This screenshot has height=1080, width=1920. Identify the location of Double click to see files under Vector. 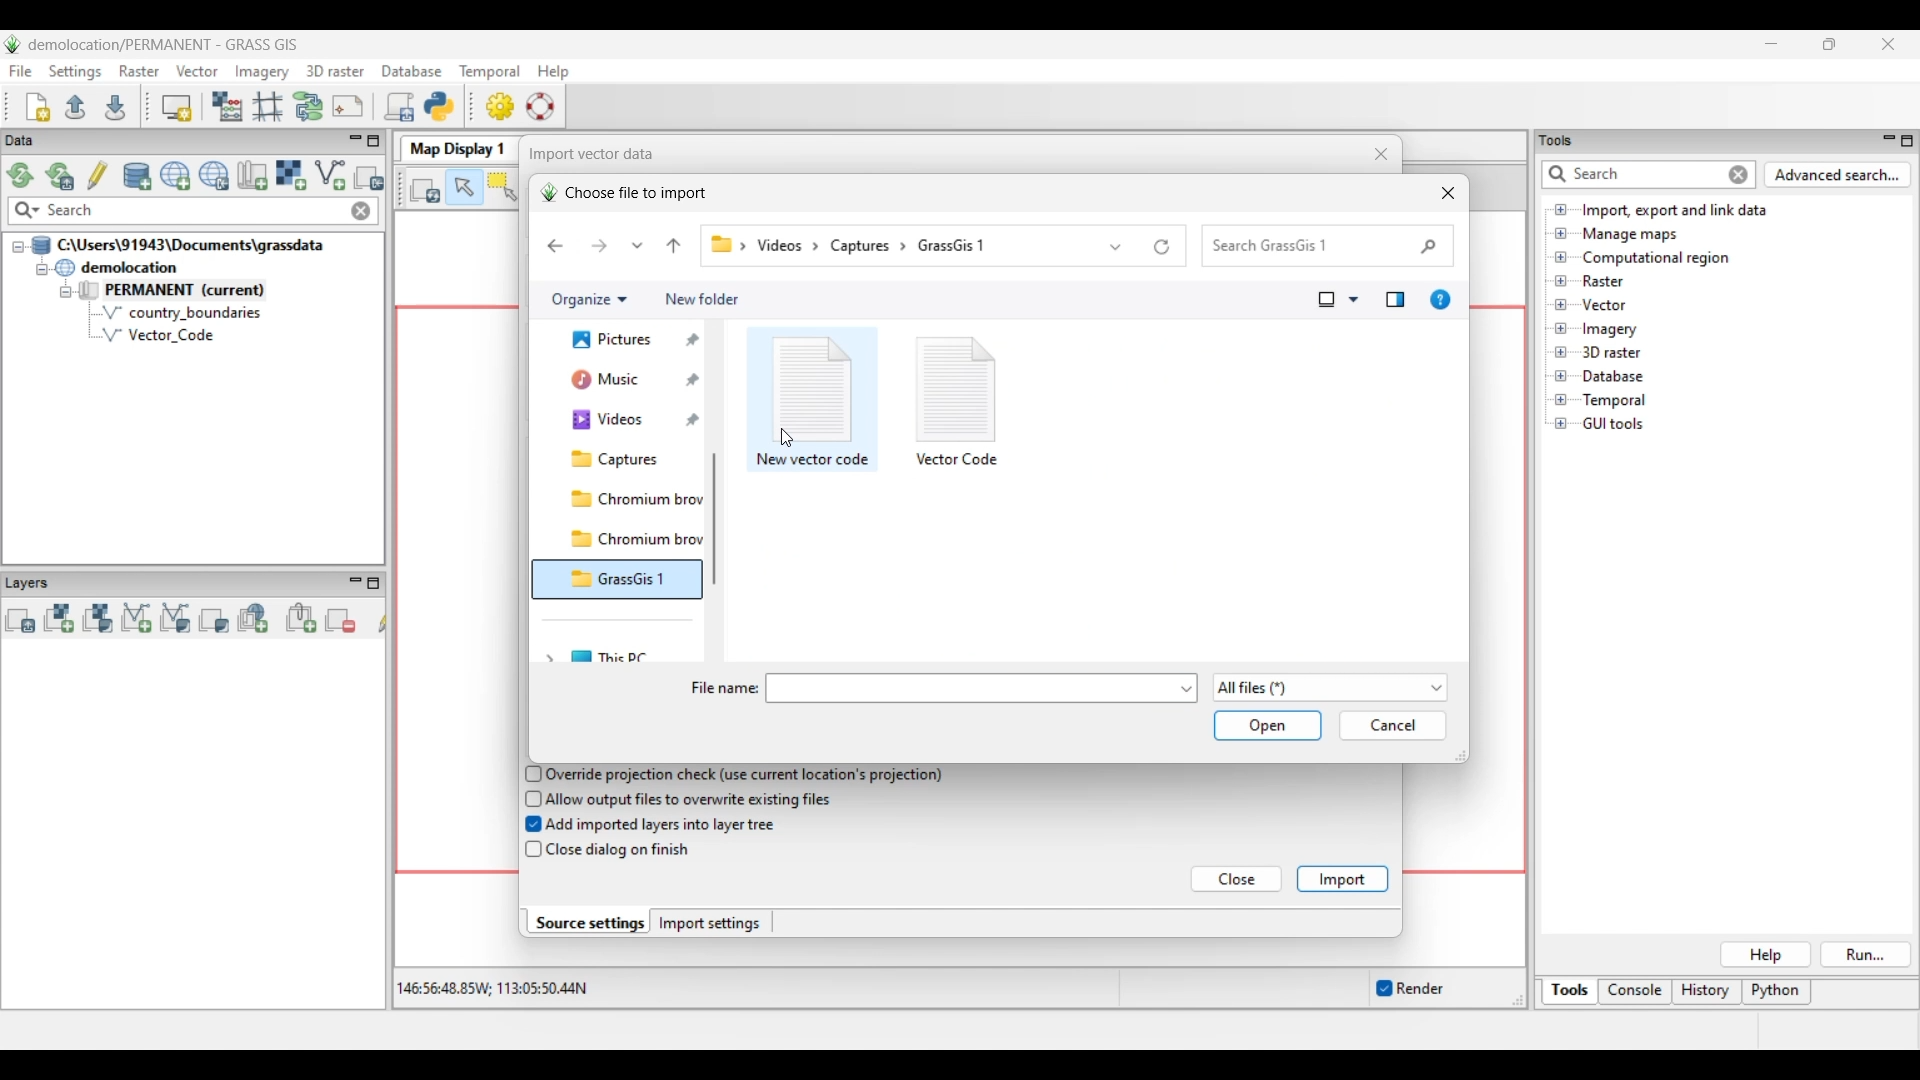
(1603, 305).